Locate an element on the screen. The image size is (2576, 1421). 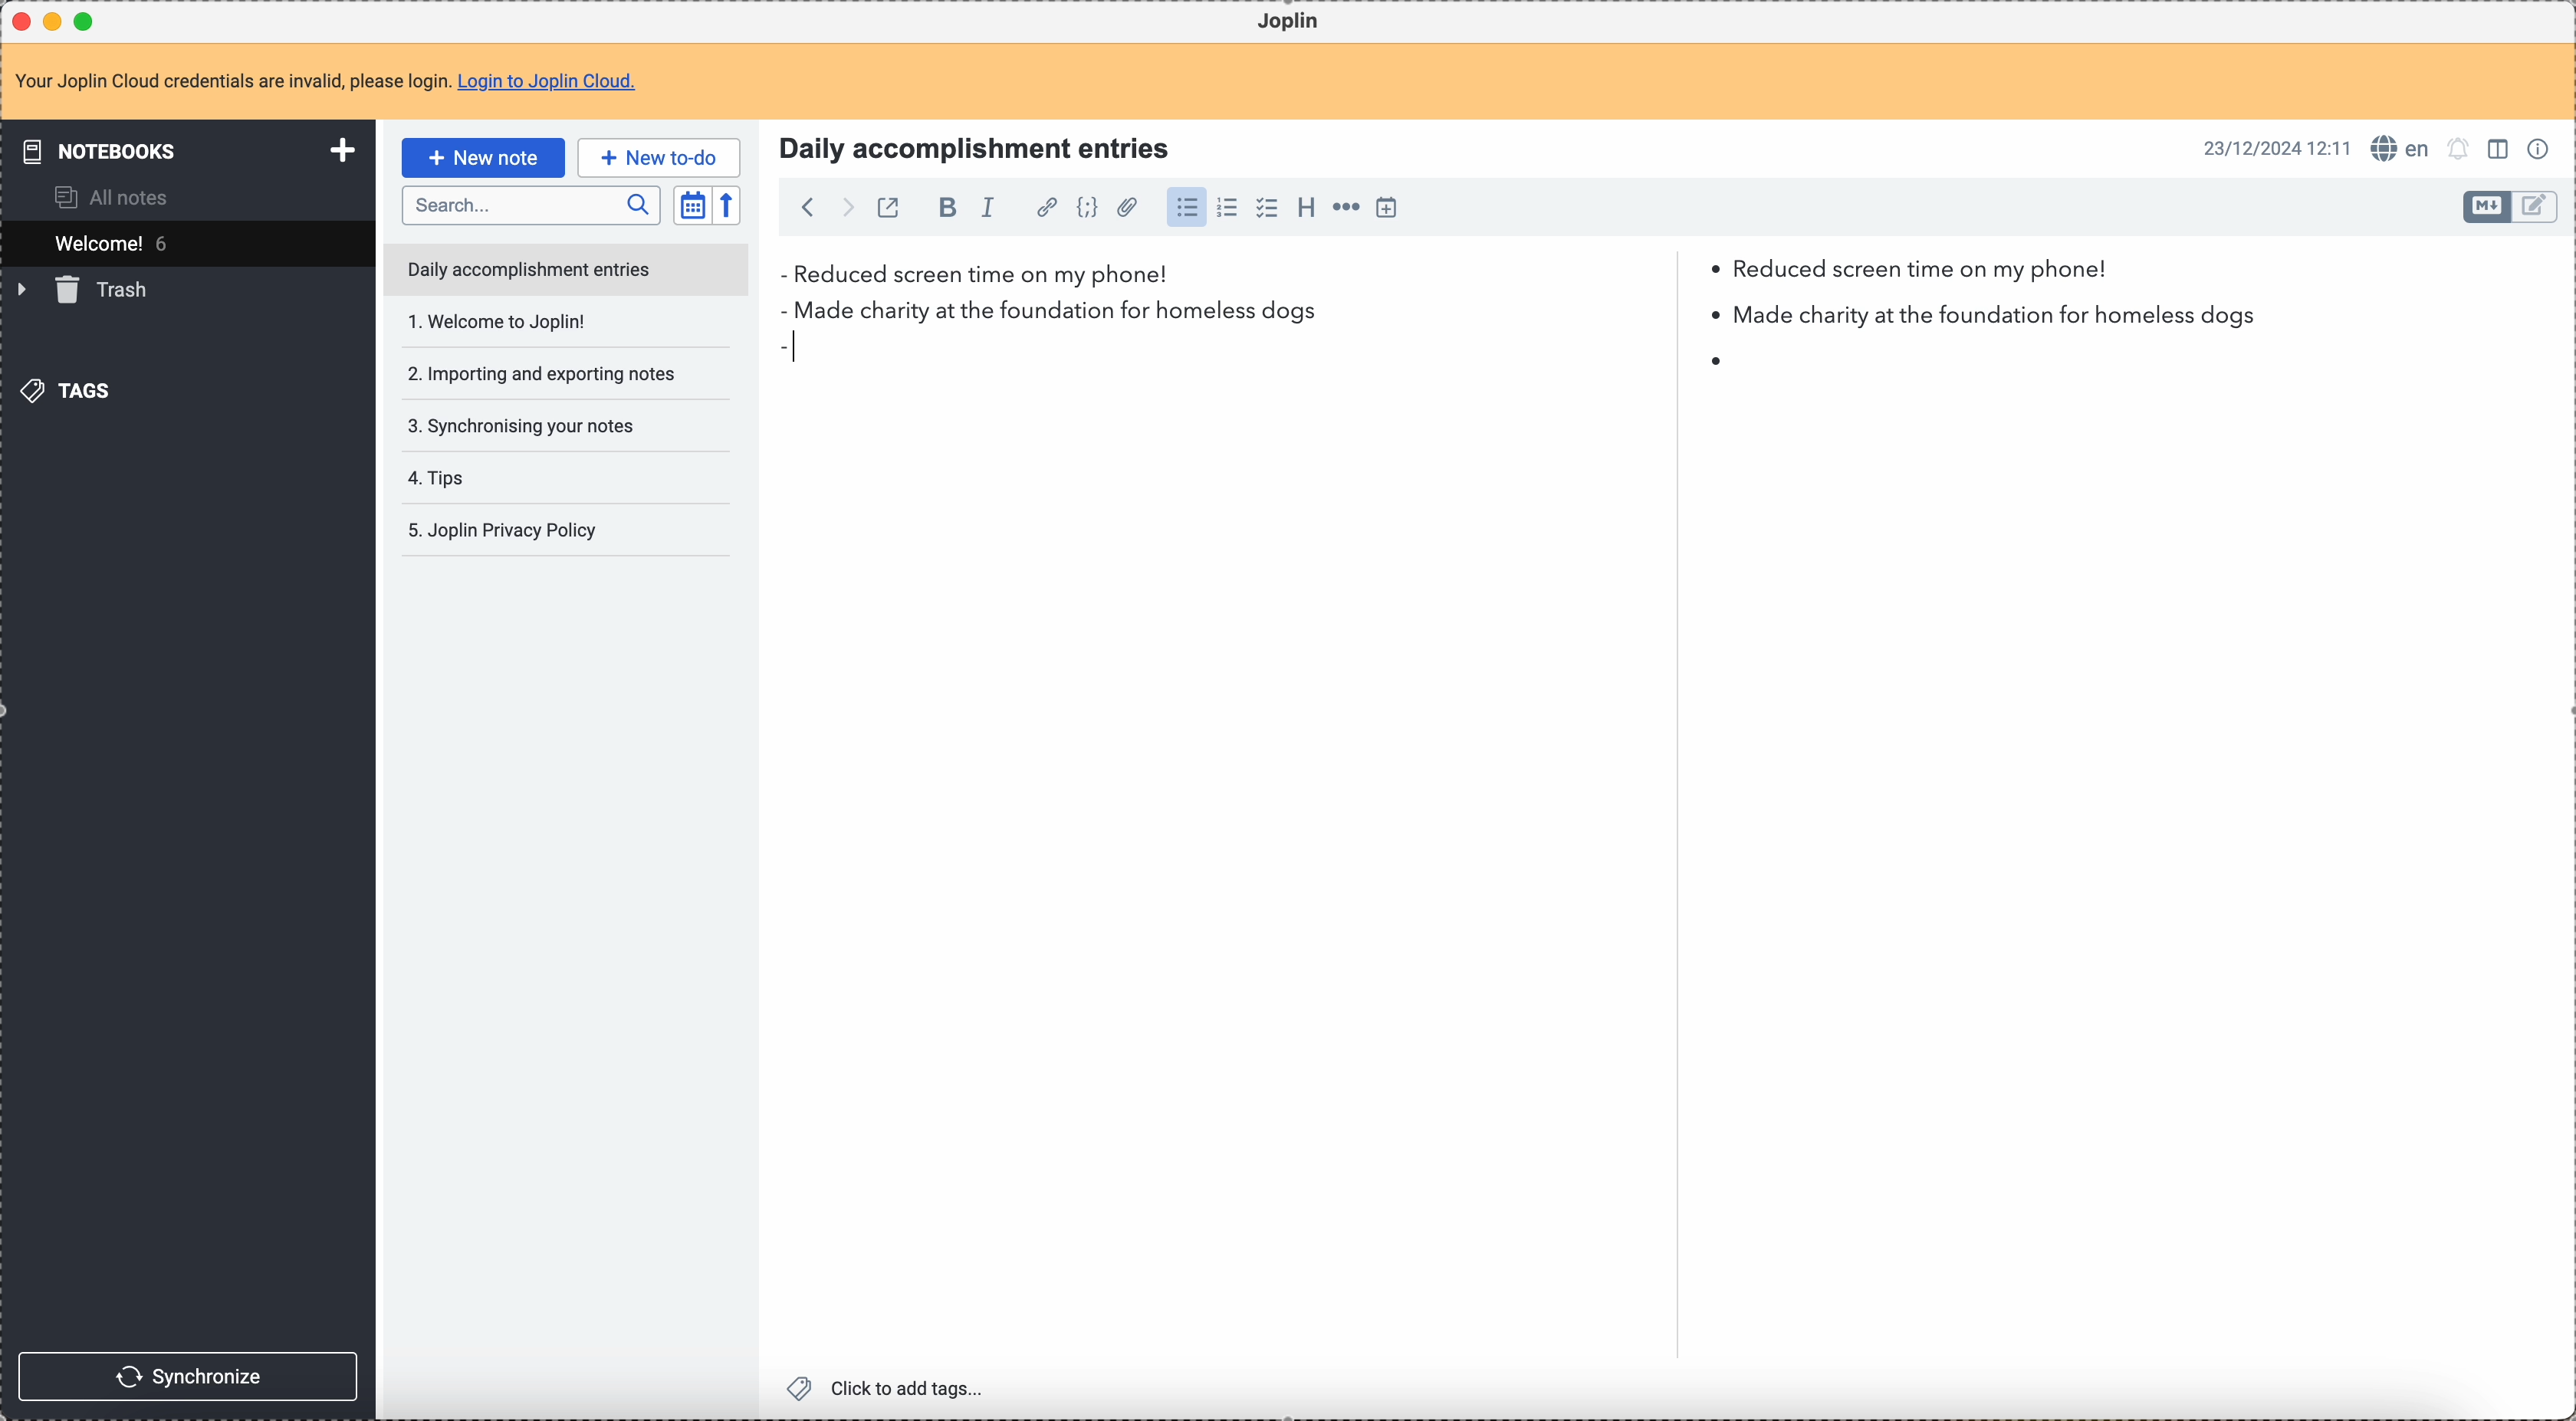
toggle edit layout is located at coordinates (2536, 207).